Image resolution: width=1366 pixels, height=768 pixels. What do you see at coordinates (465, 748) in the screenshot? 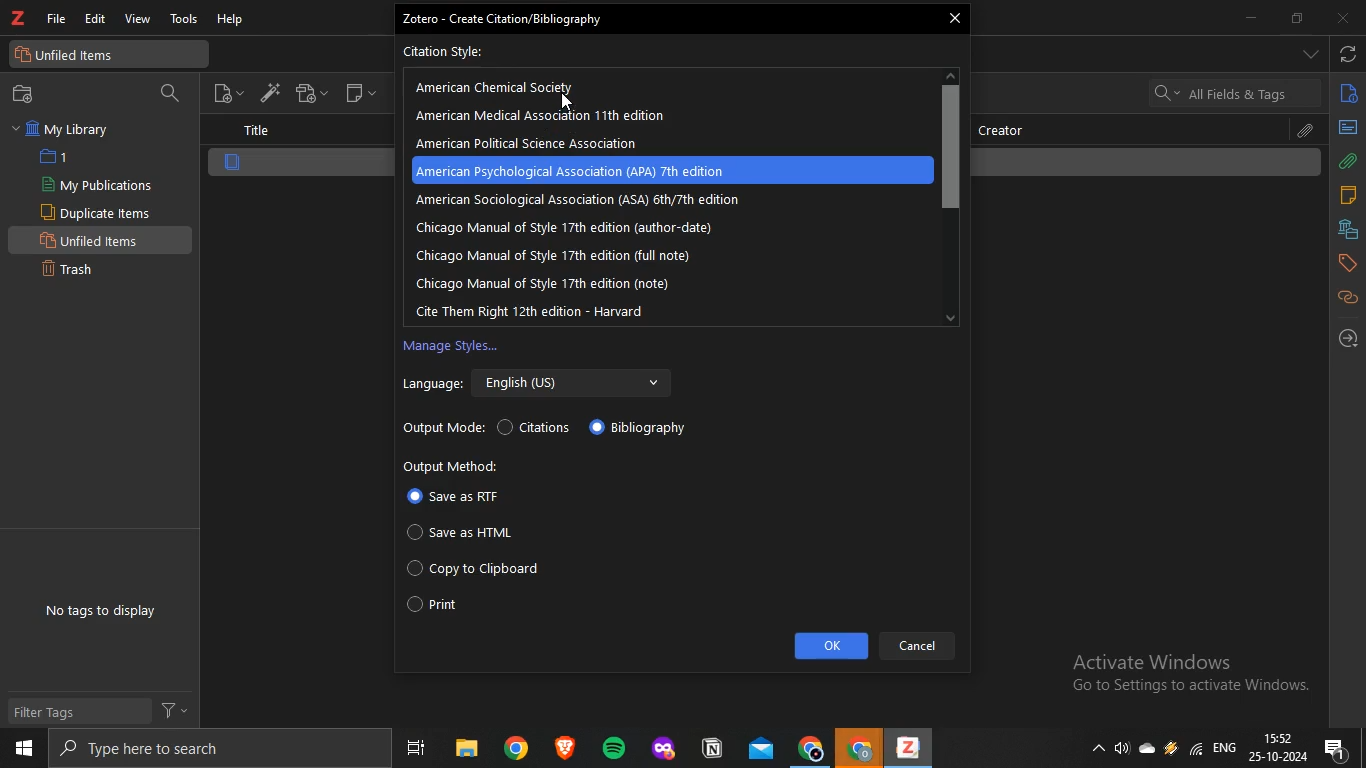
I see `files` at bounding box center [465, 748].